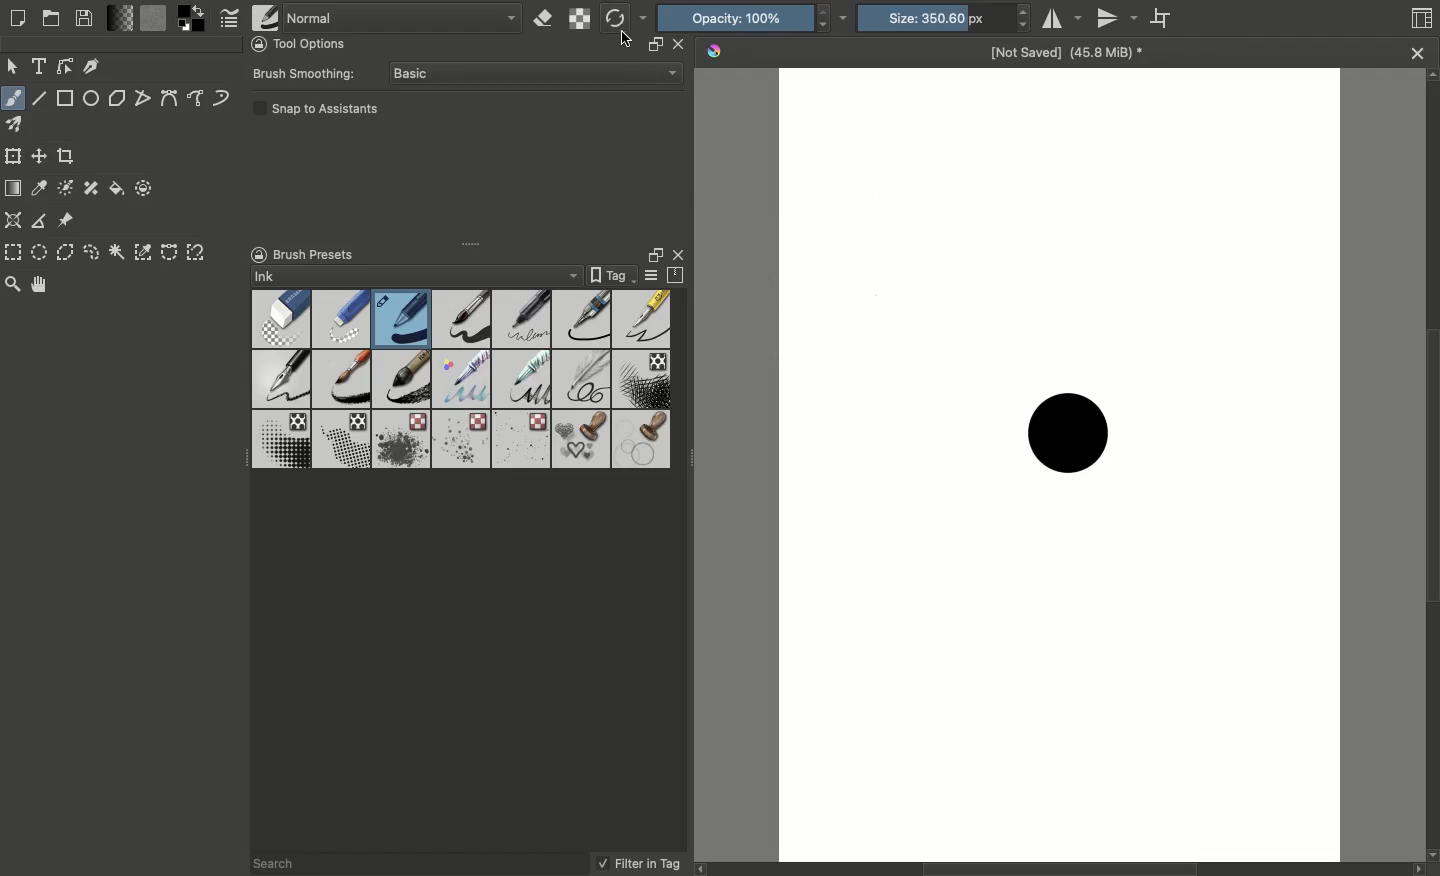 The height and width of the screenshot is (876, 1440). What do you see at coordinates (13, 156) in the screenshot?
I see `Transform` at bounding box center [13, 156].